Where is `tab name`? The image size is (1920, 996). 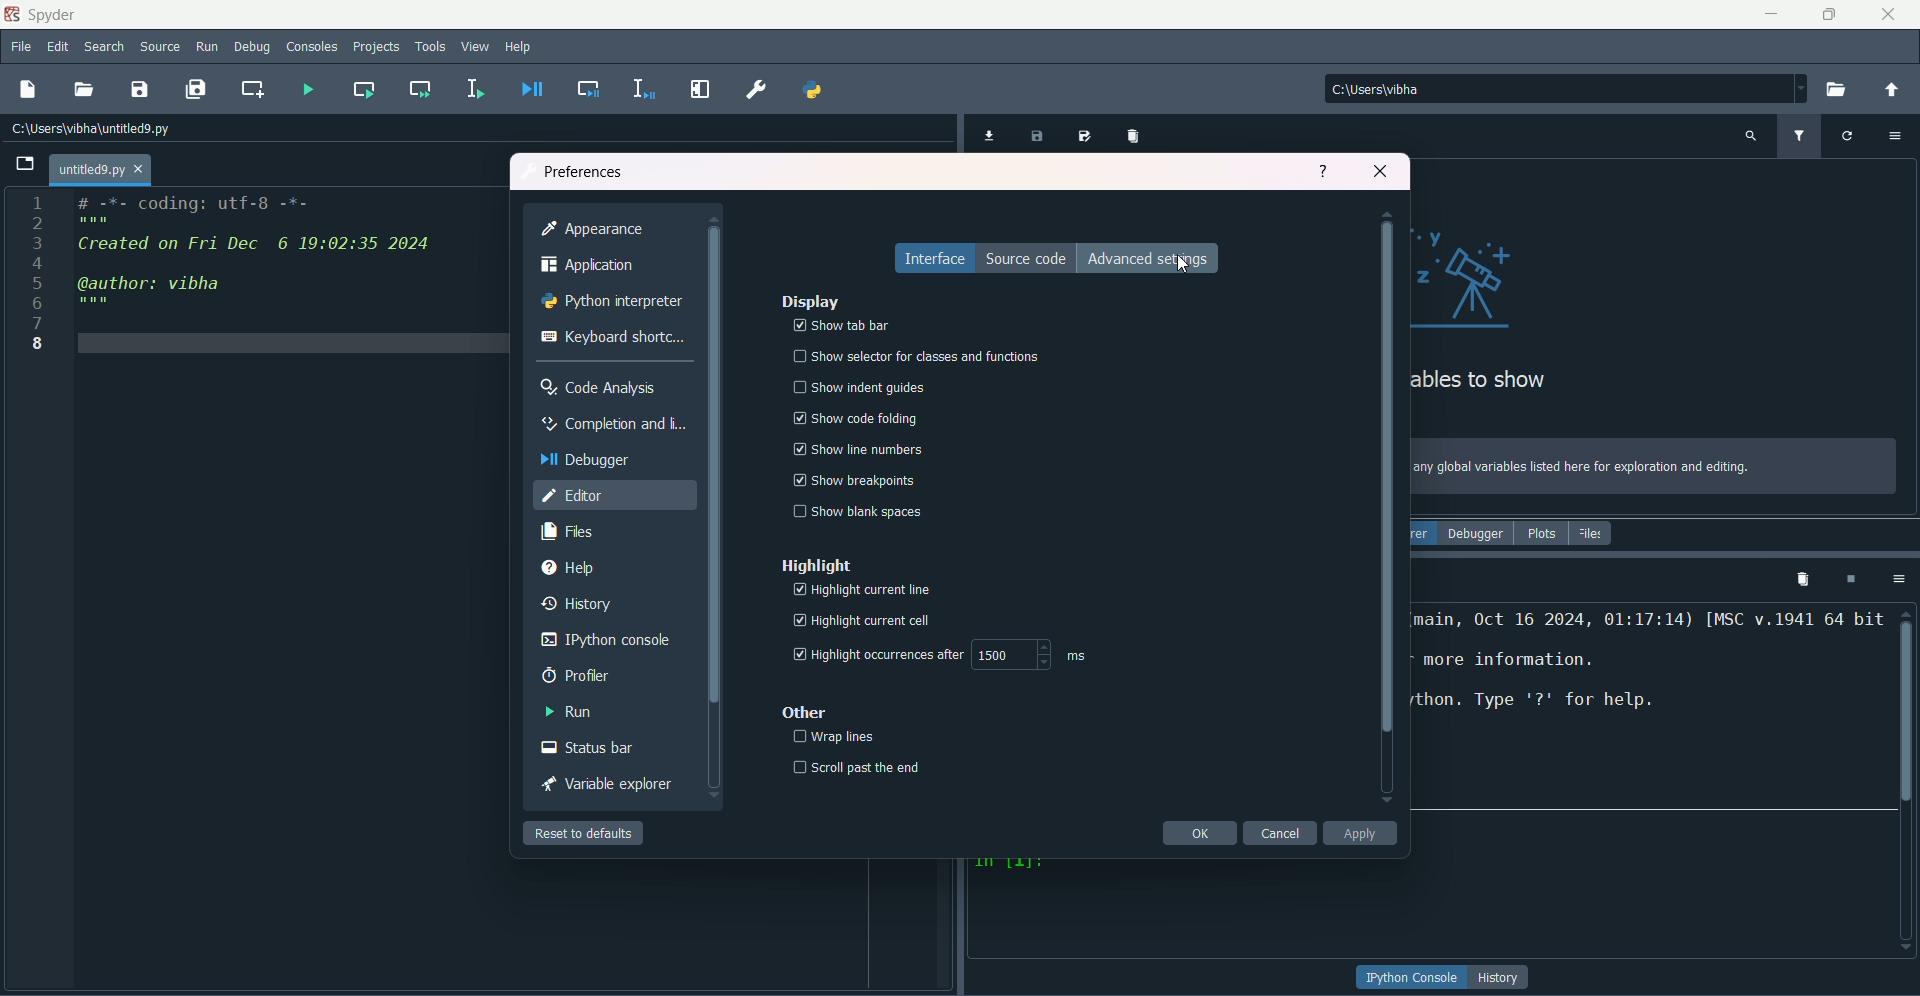 tab name is located at coordinates (100, 169).